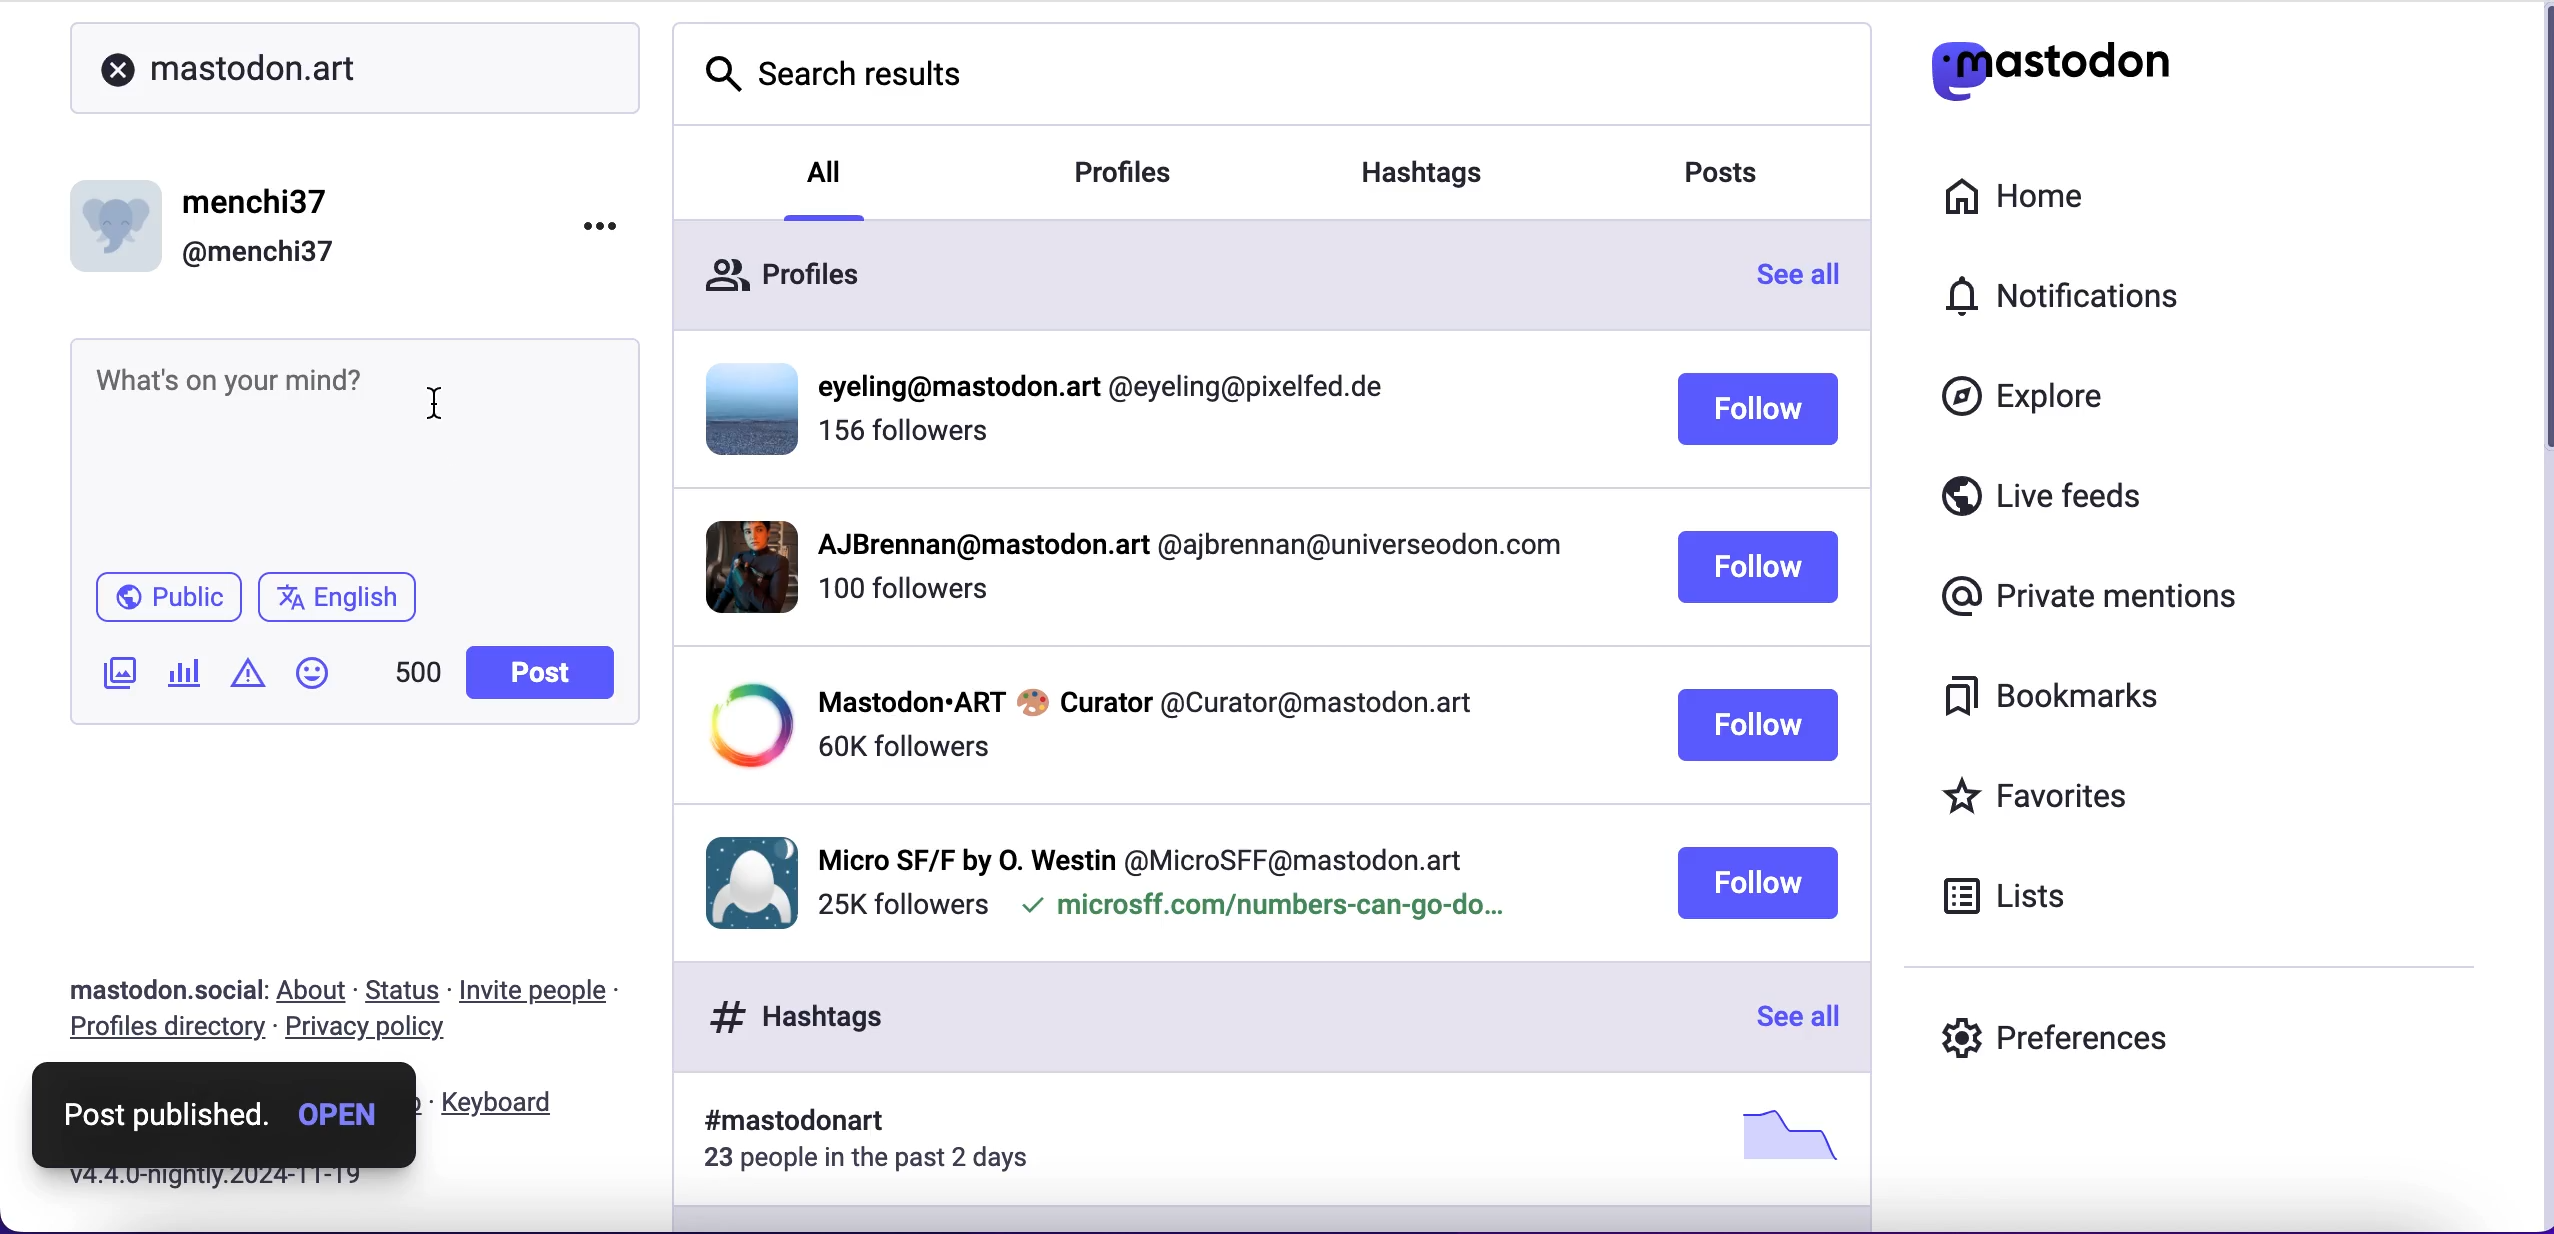 The width and height of the screenshot is (2554, 1234). What do you see at coordinates (316, 992) in the screenshot?
I see `about` at bounding box center [316, 992].